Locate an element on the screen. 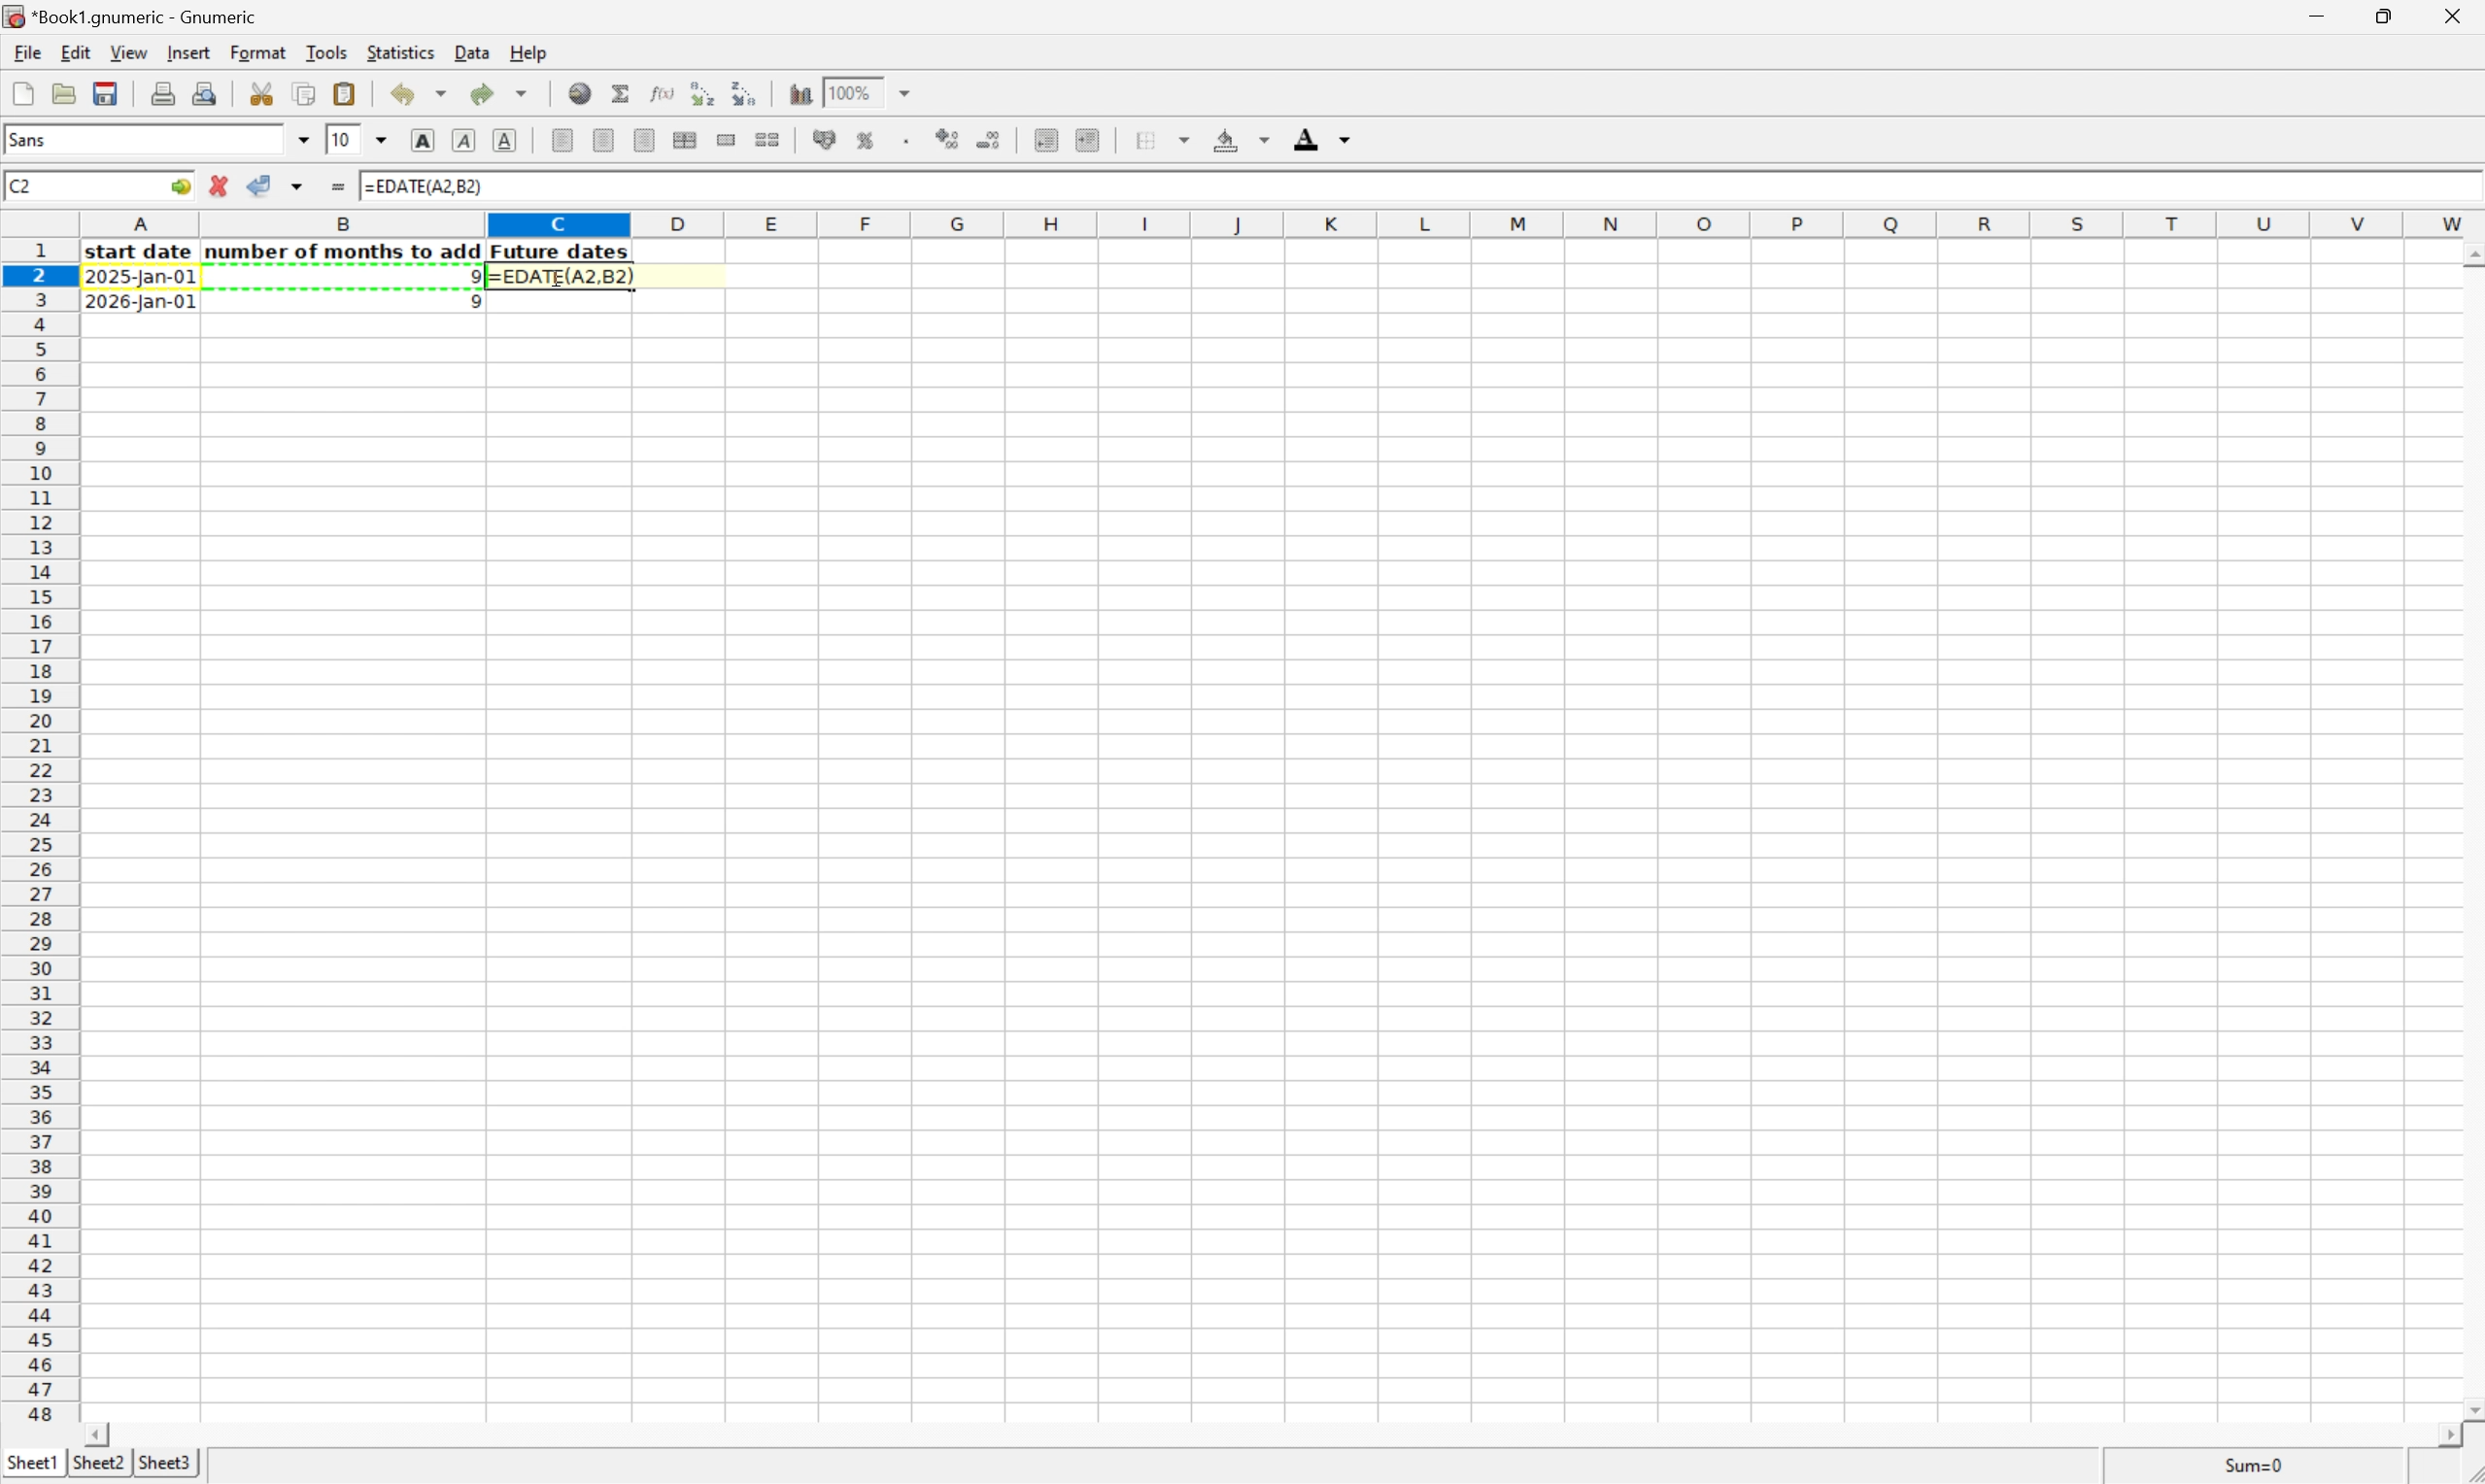 The image size is (2485, 1484). Go to is located at coordinates (179, 186).